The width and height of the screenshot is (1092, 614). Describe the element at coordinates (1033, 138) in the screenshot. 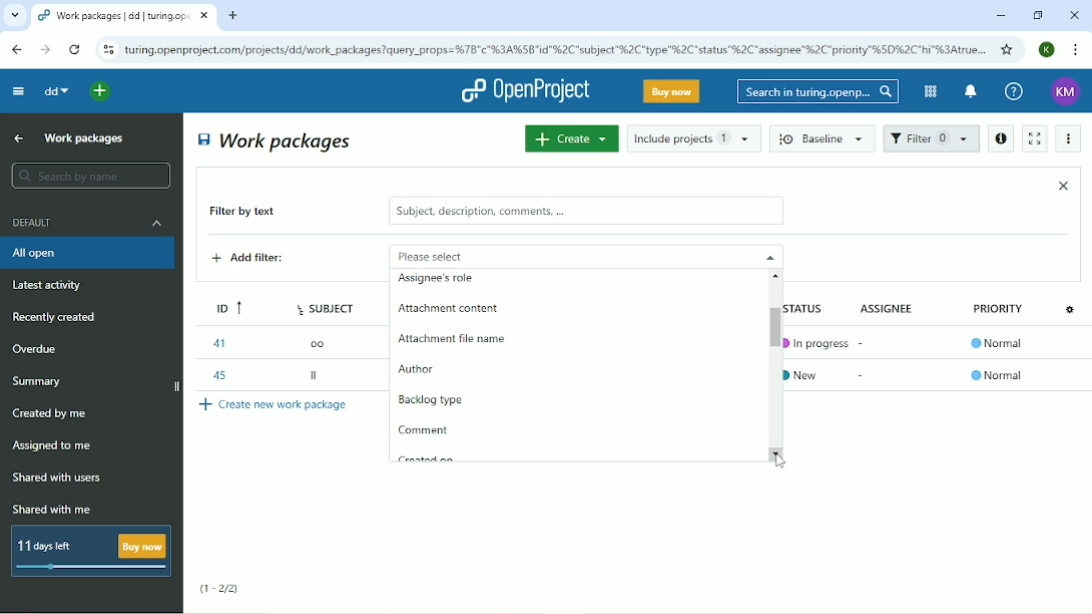

I see `Activate zen mode` at that location.